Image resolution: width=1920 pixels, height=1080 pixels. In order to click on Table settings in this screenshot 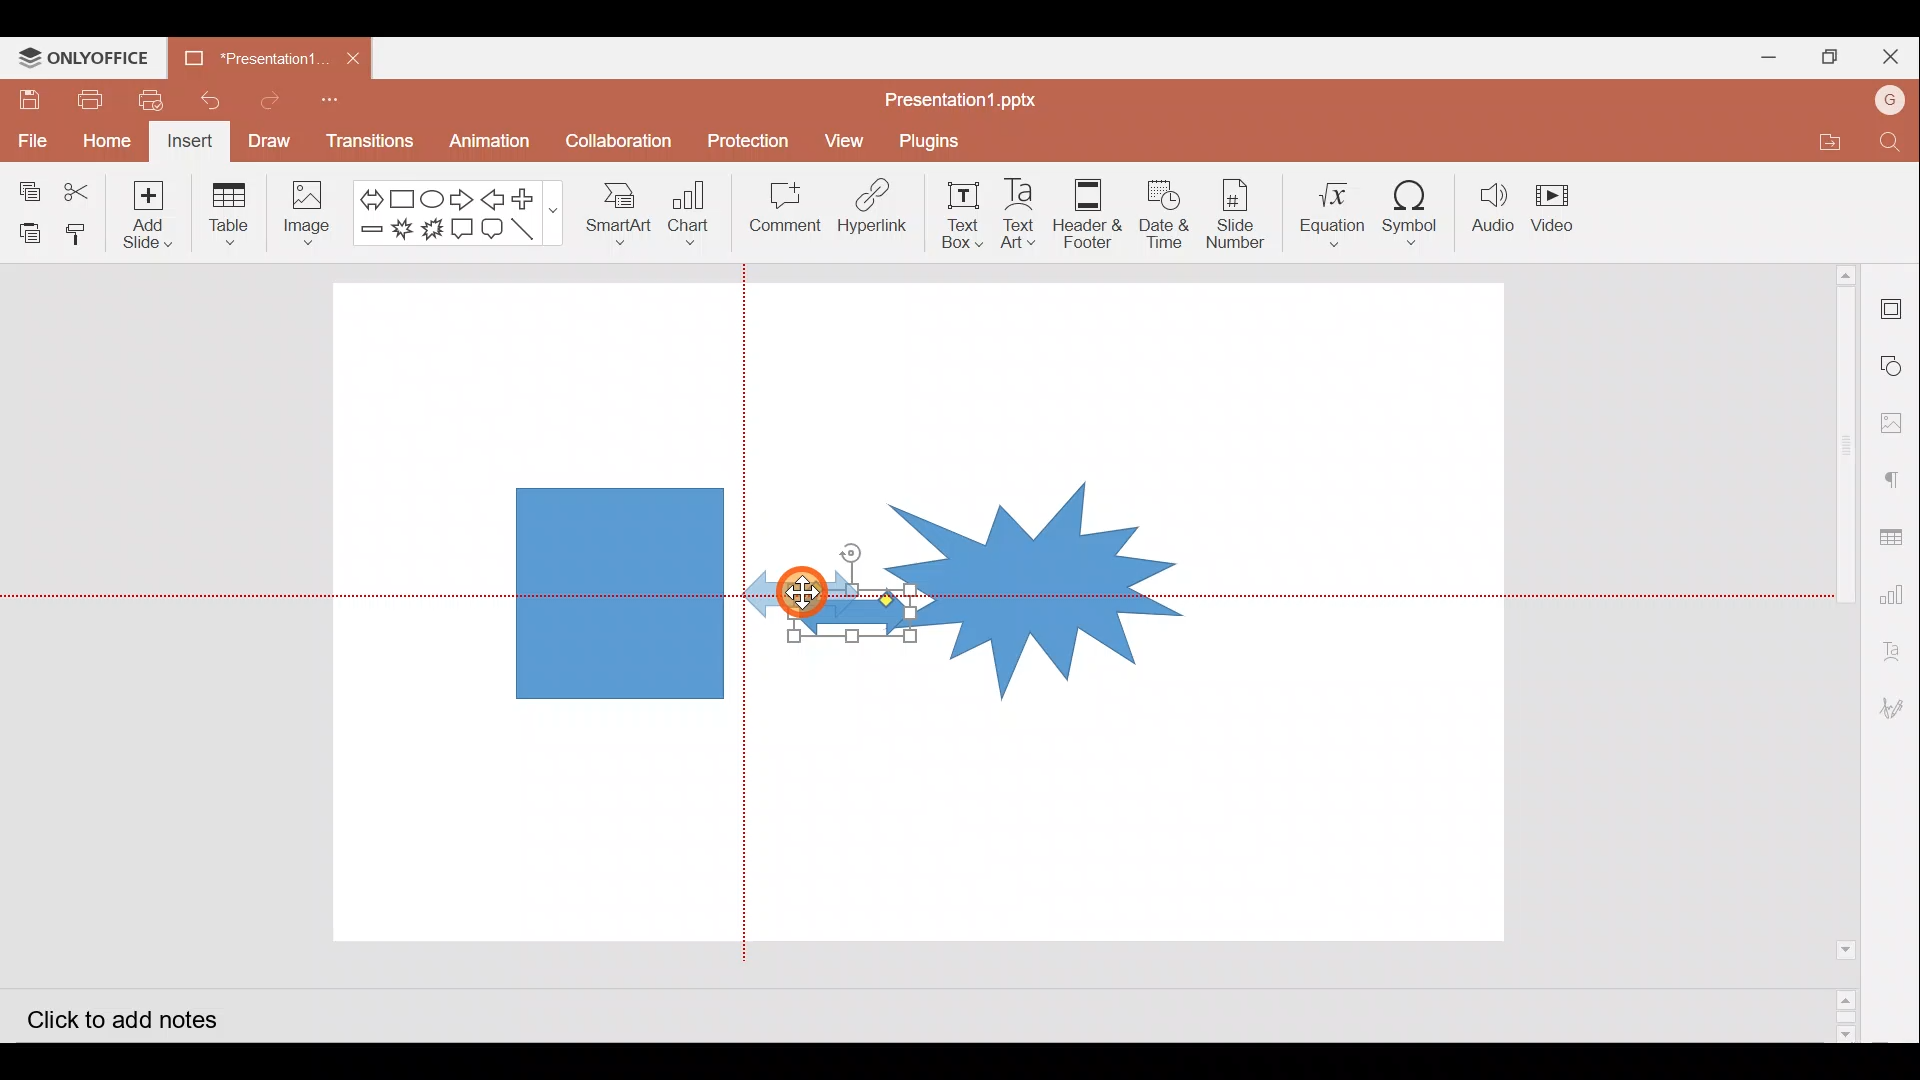, I will do `click(1894, 532)`.